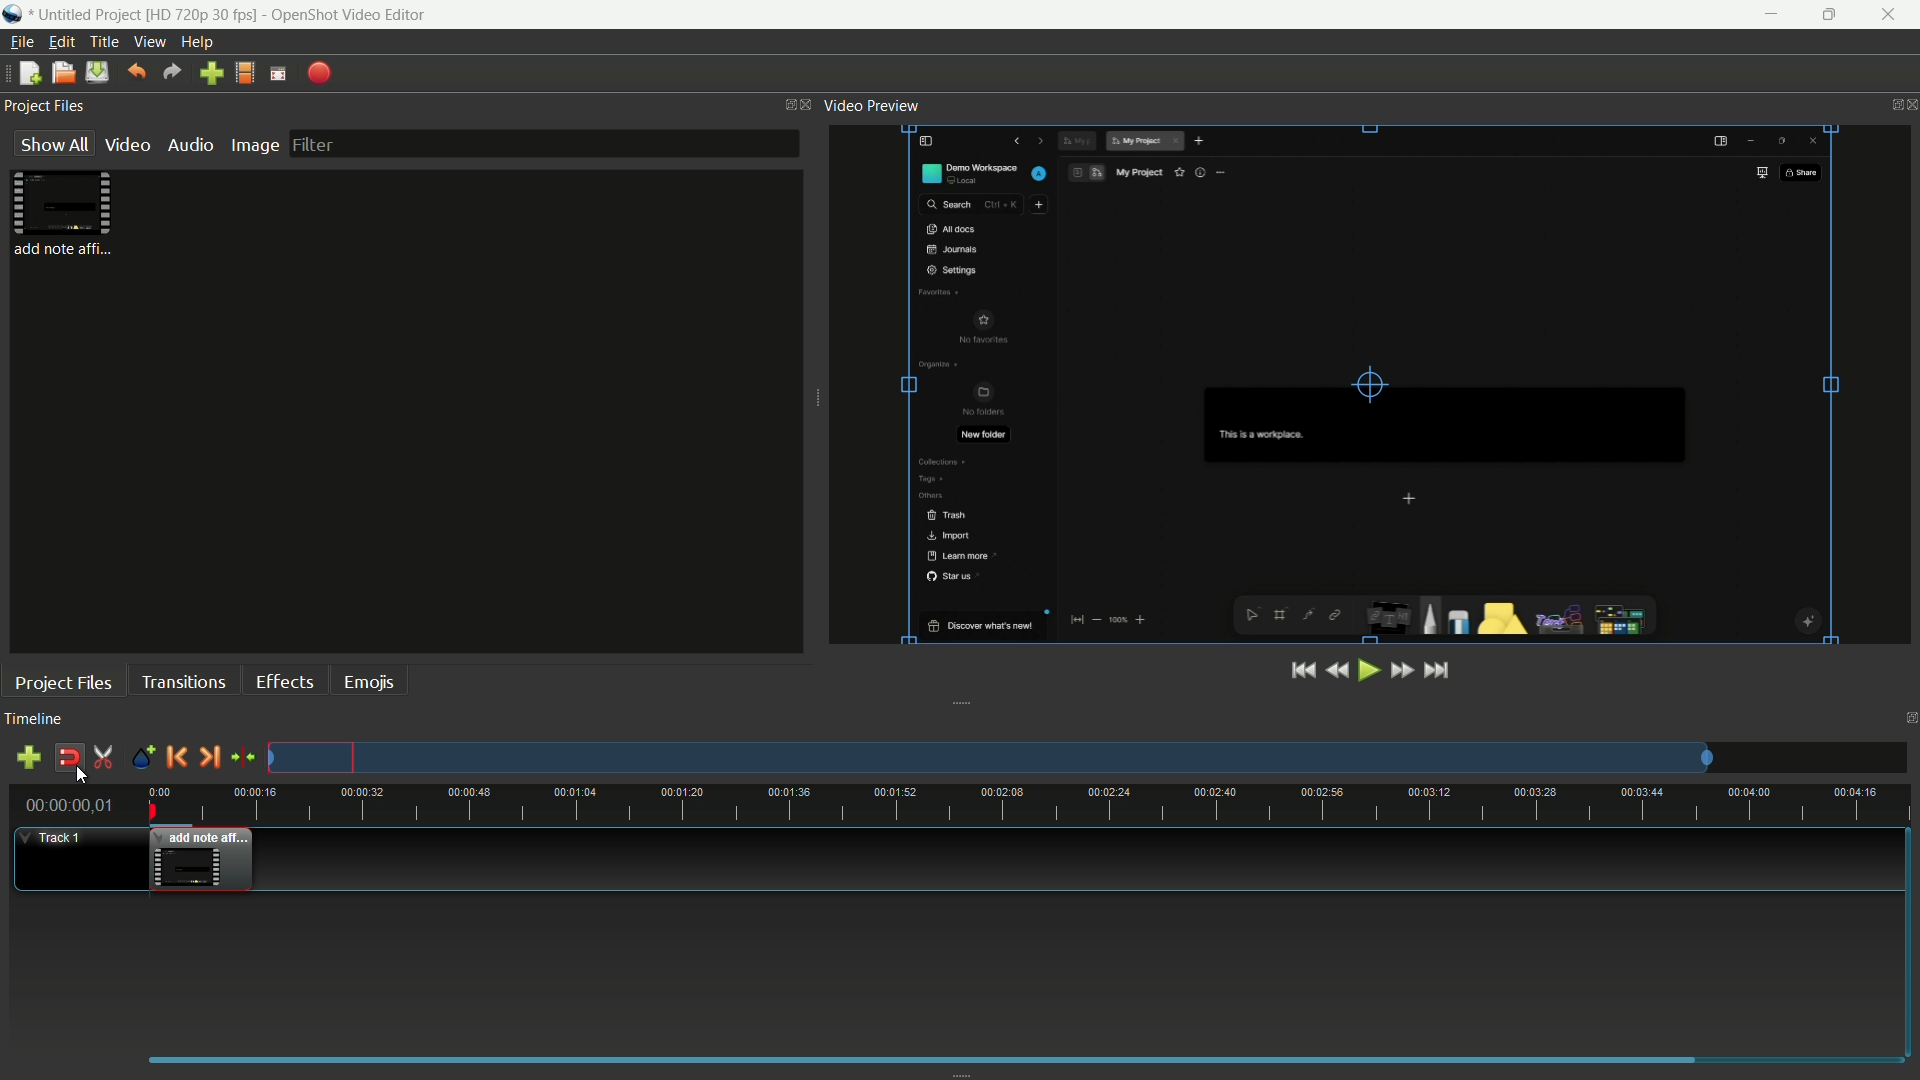 Image resolution: width=1920 pixels, height=1080 pixels. What do you see at coordinates (962, 704) in the screenshot?
I see `collapse` at bounding box center [962, 704].